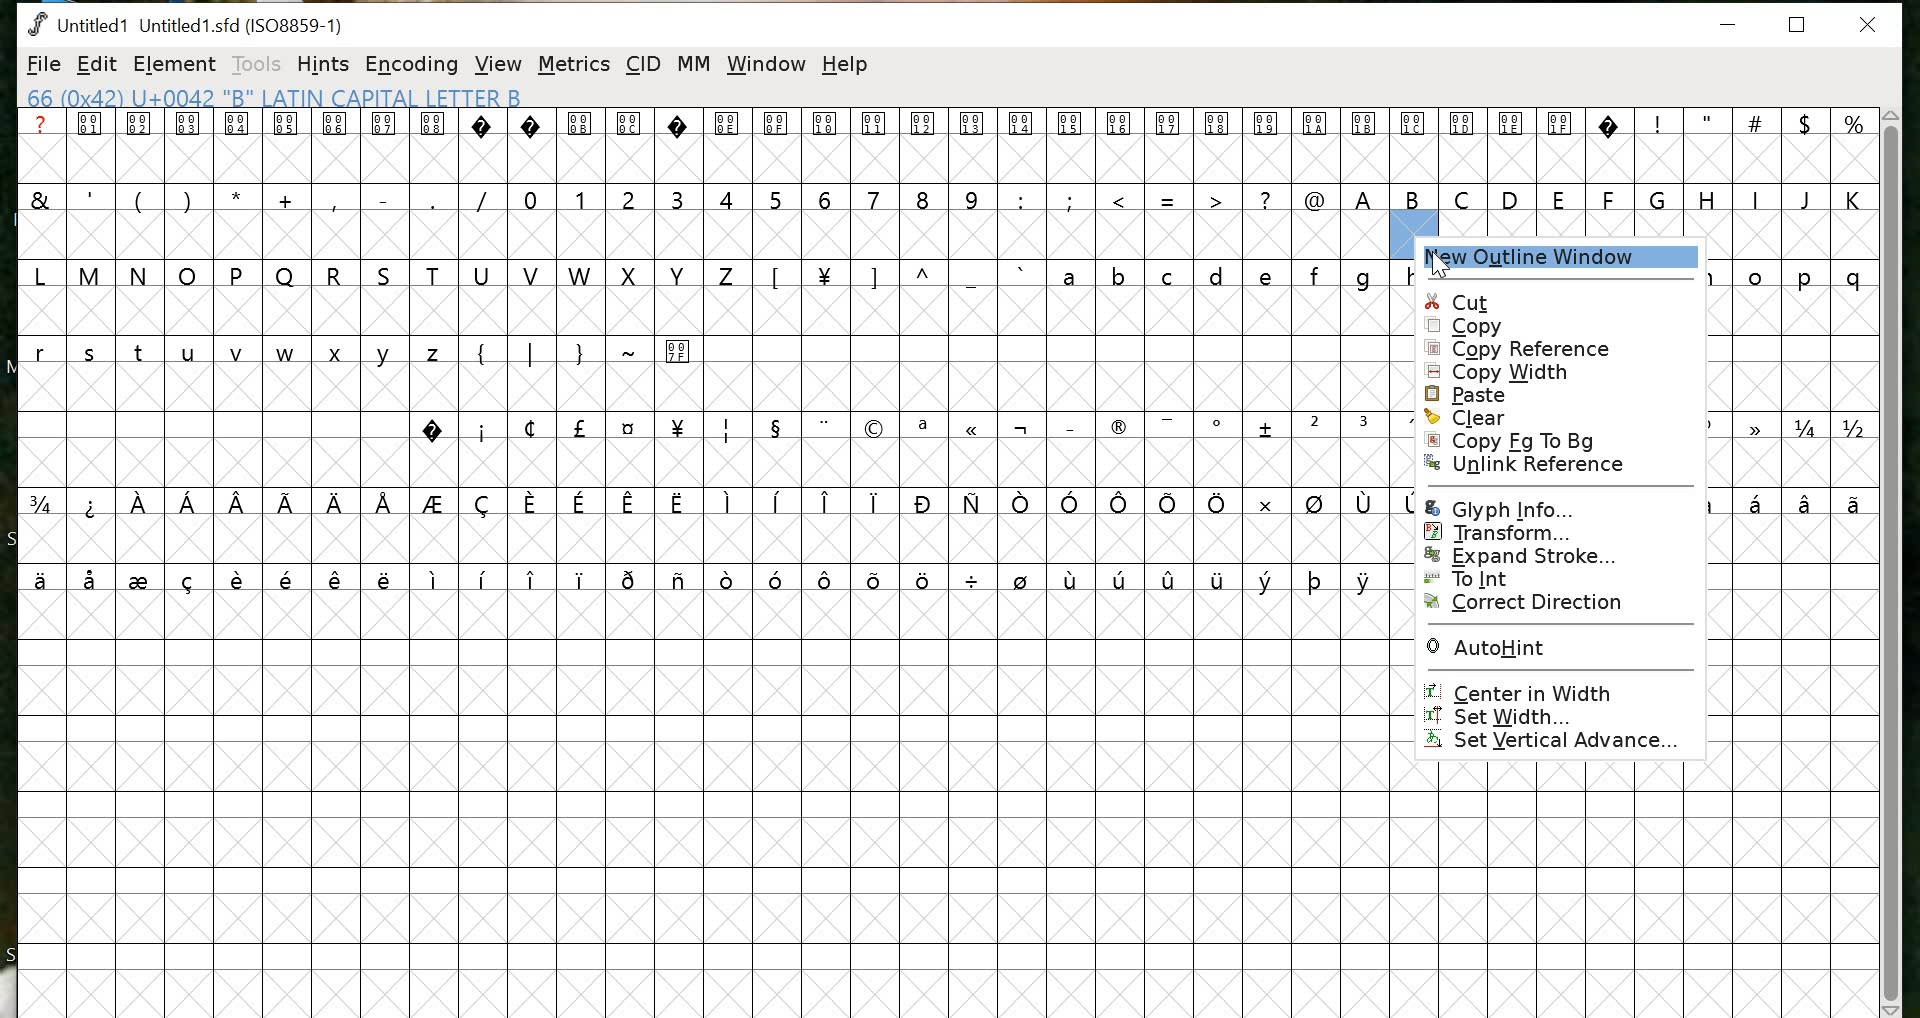 The width and height of the screenshot is (1920, 1018). Describe the element at coordinates (1559, 690) in the screenshot. I see `center in width` at that location.